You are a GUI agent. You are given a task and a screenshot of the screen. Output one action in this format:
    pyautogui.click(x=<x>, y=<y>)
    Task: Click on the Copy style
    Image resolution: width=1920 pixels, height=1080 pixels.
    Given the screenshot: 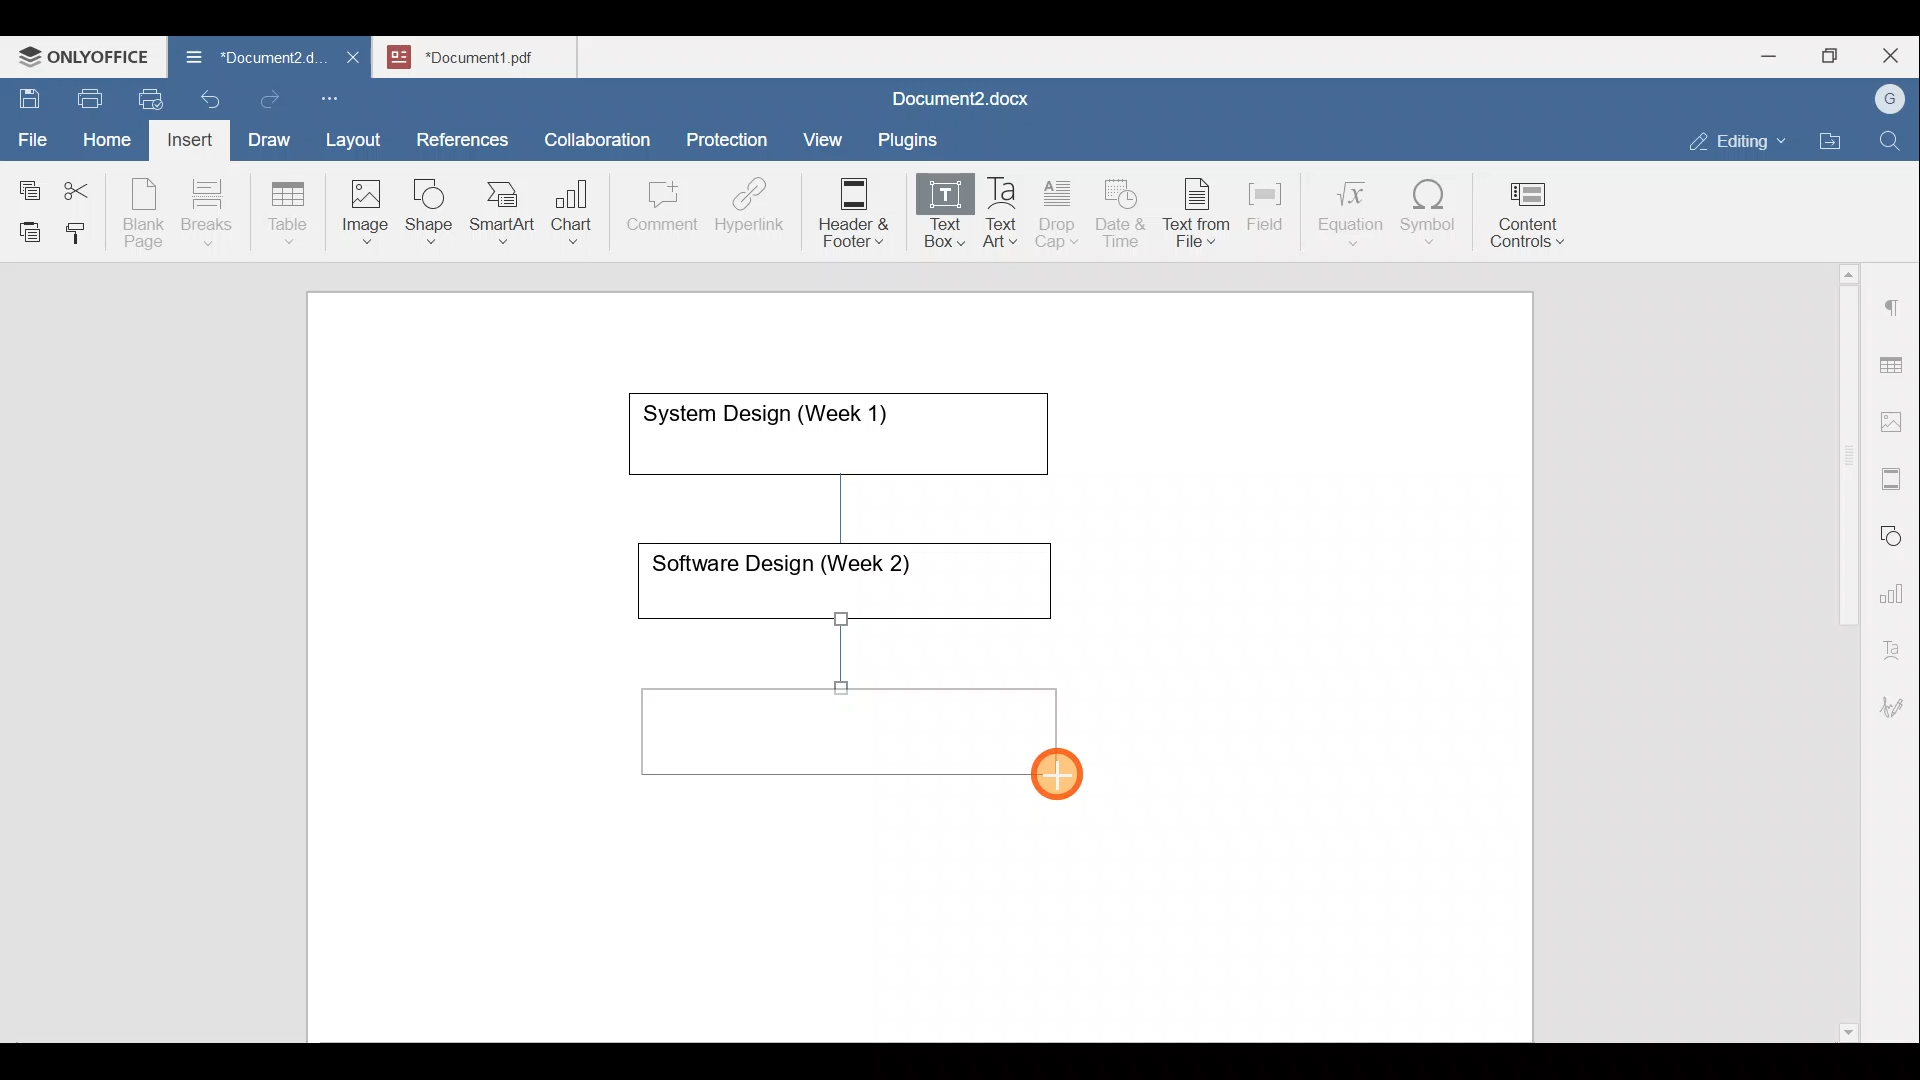 What is the action you would take?
    pyautogui.click(x=83, y=228)
    